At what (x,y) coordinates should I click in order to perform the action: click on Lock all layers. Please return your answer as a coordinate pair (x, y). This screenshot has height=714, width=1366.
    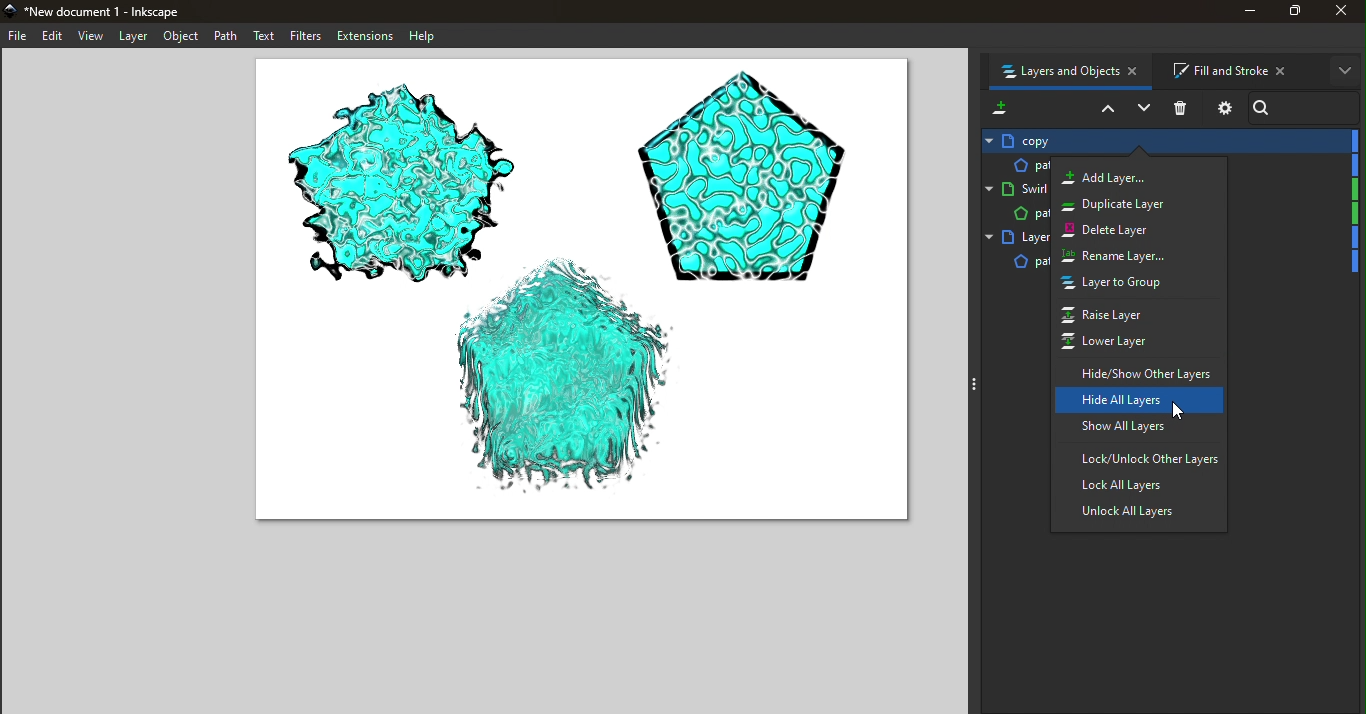
    Looking at the image, I should click on (1141, 486).